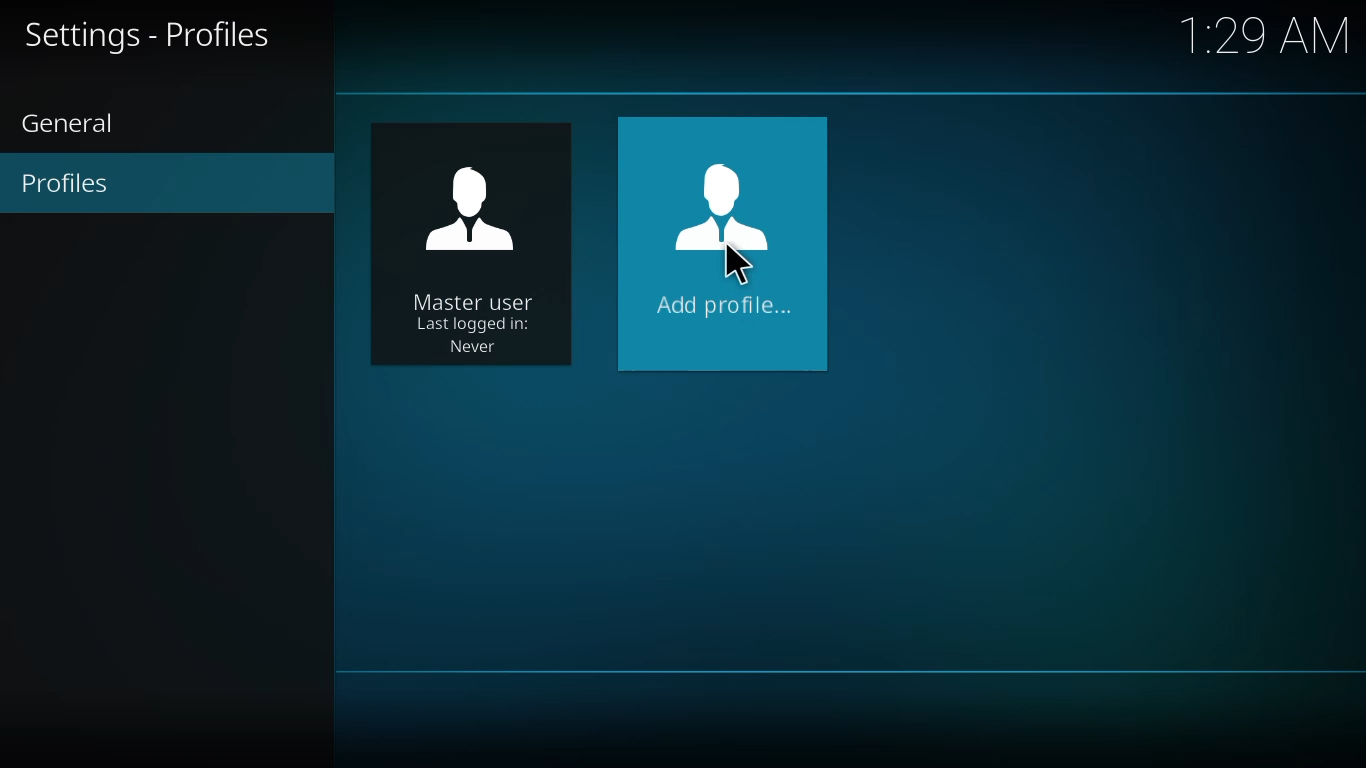 This screenshot has width=1366, height=768. What do you see at coordinates (1268, 35) in the screenshot?
I see `time` at bounding box center [1268, 35].